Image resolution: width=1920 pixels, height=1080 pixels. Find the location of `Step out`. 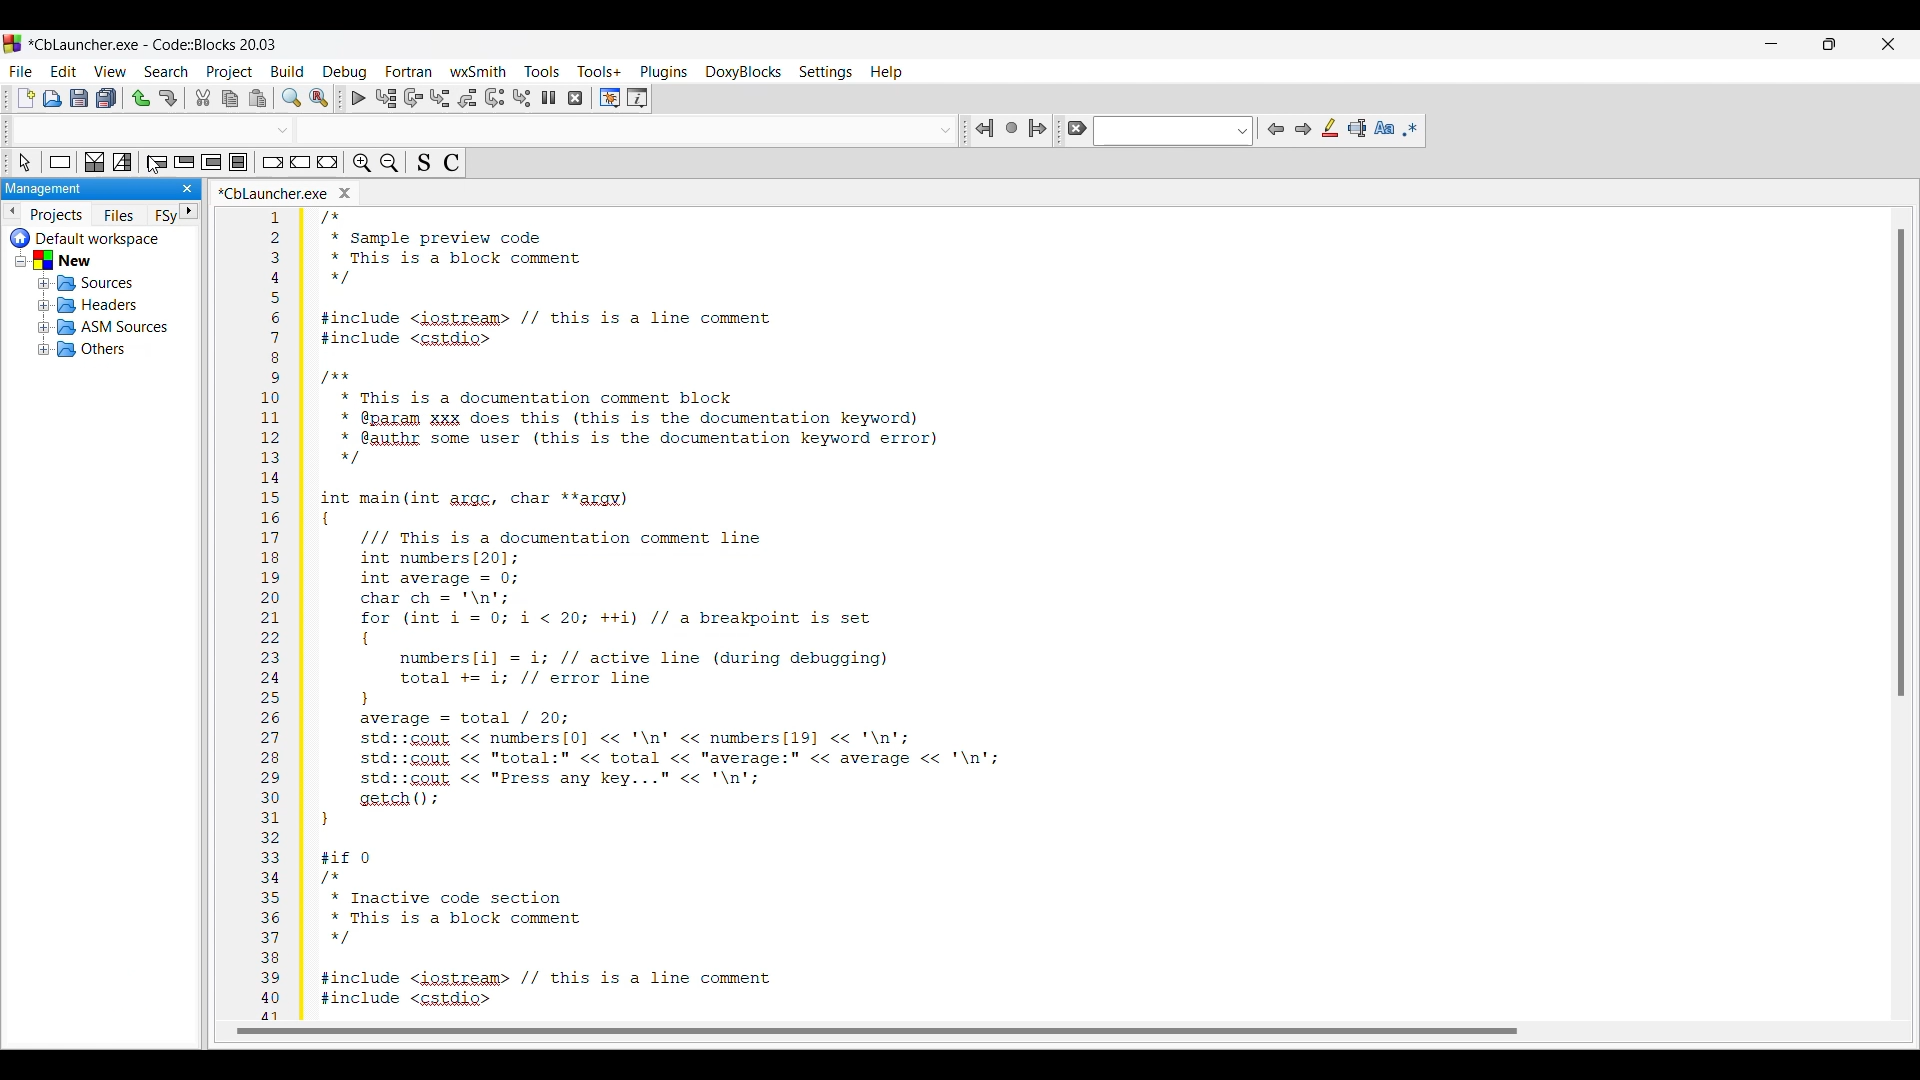

Step out is located at coordinates (467, 98).